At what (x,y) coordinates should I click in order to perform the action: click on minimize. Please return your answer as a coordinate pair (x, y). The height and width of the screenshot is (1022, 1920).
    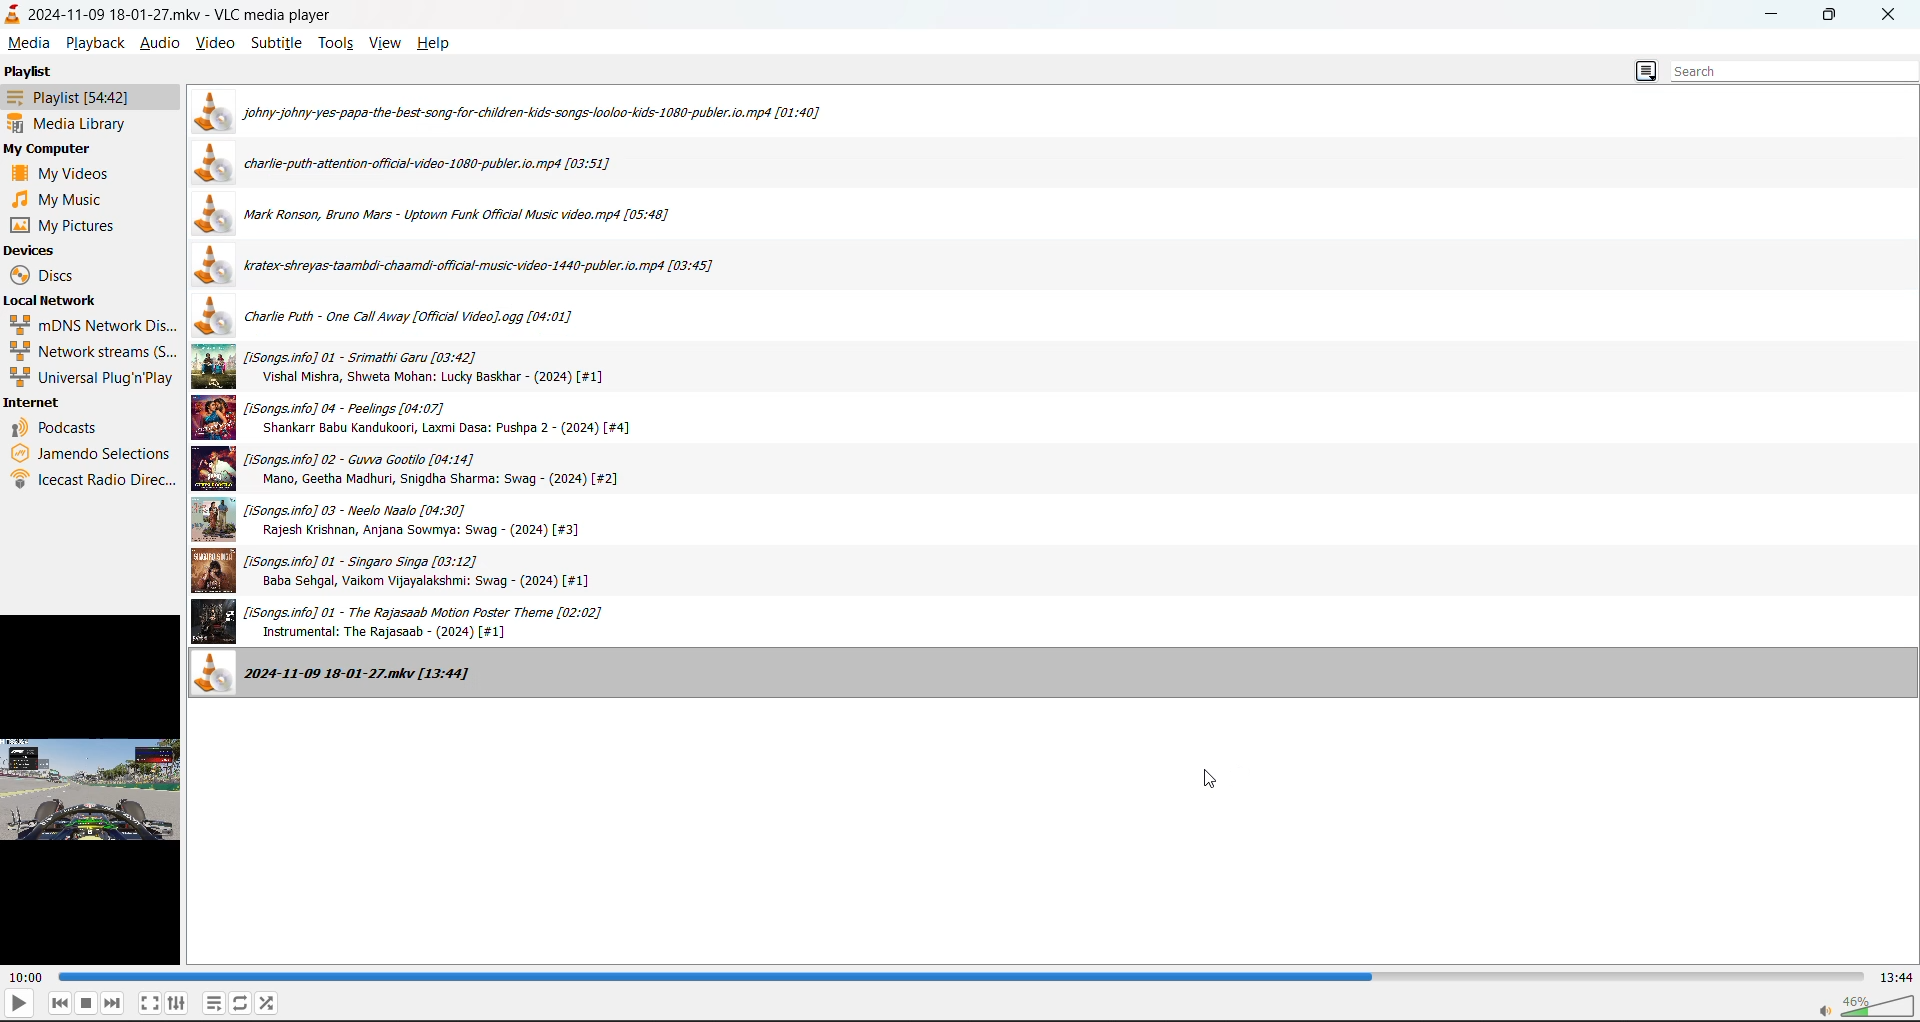
    Looking at the image, I should click on (1779, 18).